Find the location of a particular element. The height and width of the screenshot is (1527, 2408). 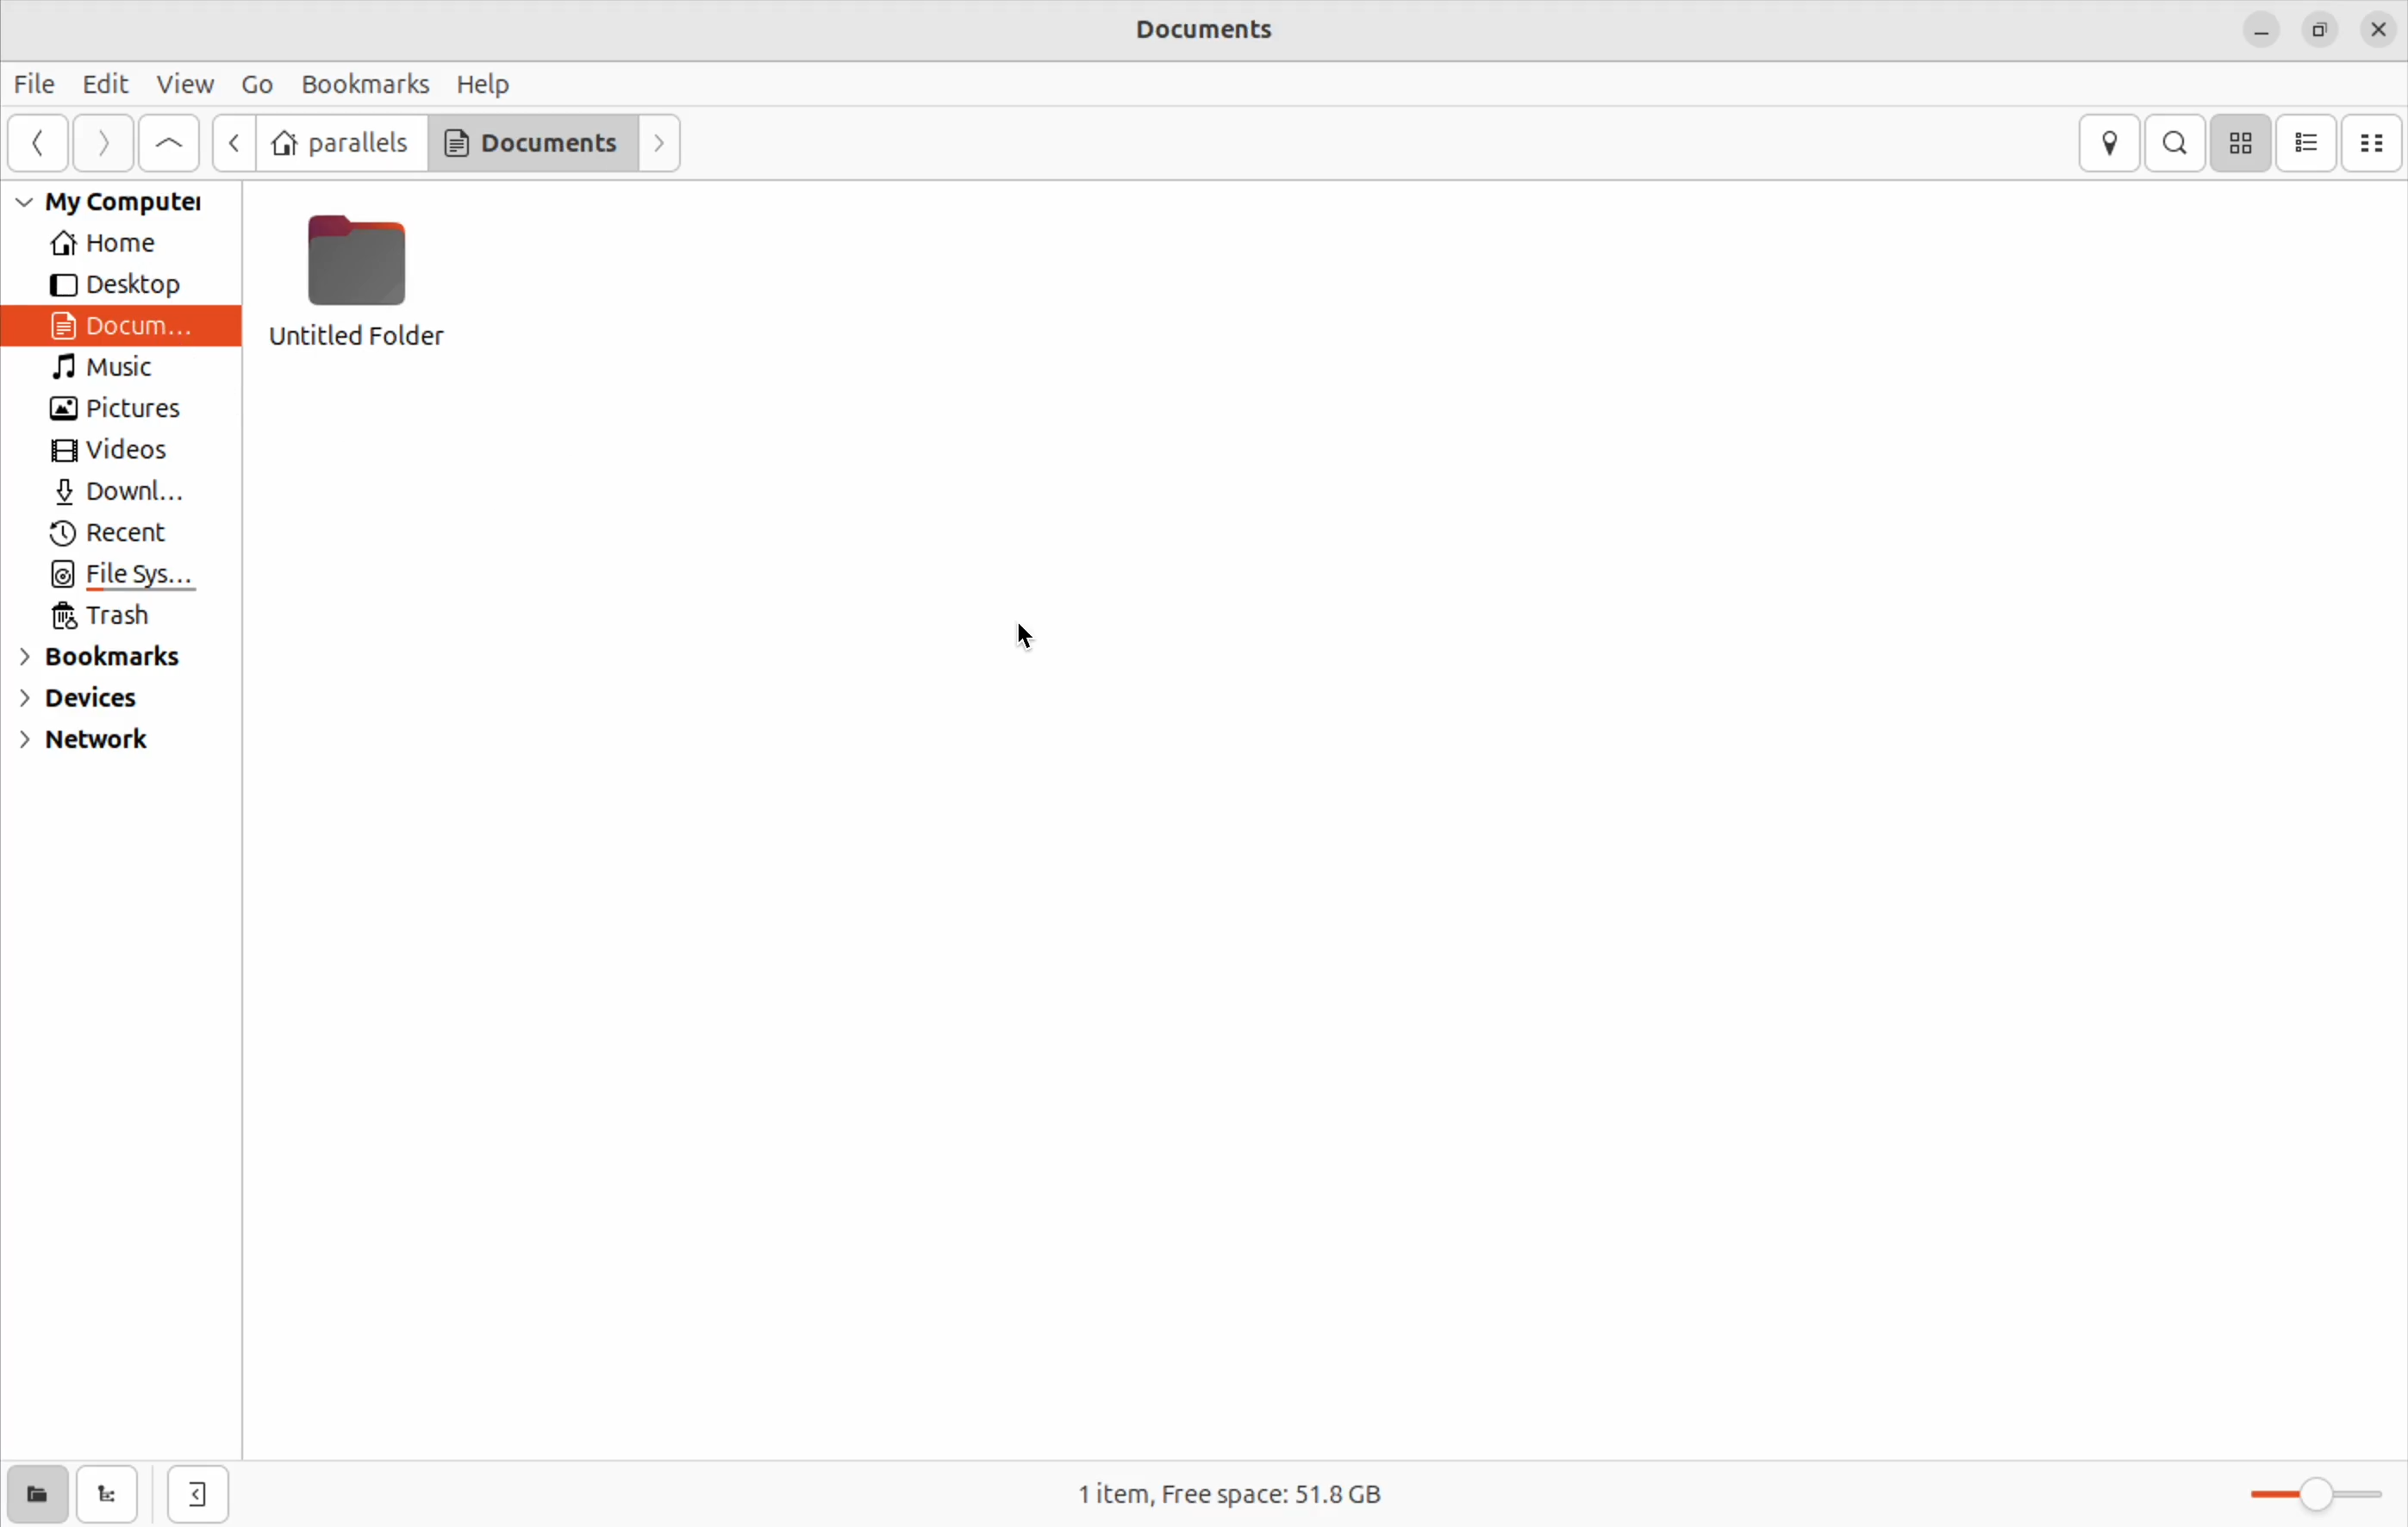

Untitled folder is located at coordinates (381, 286).